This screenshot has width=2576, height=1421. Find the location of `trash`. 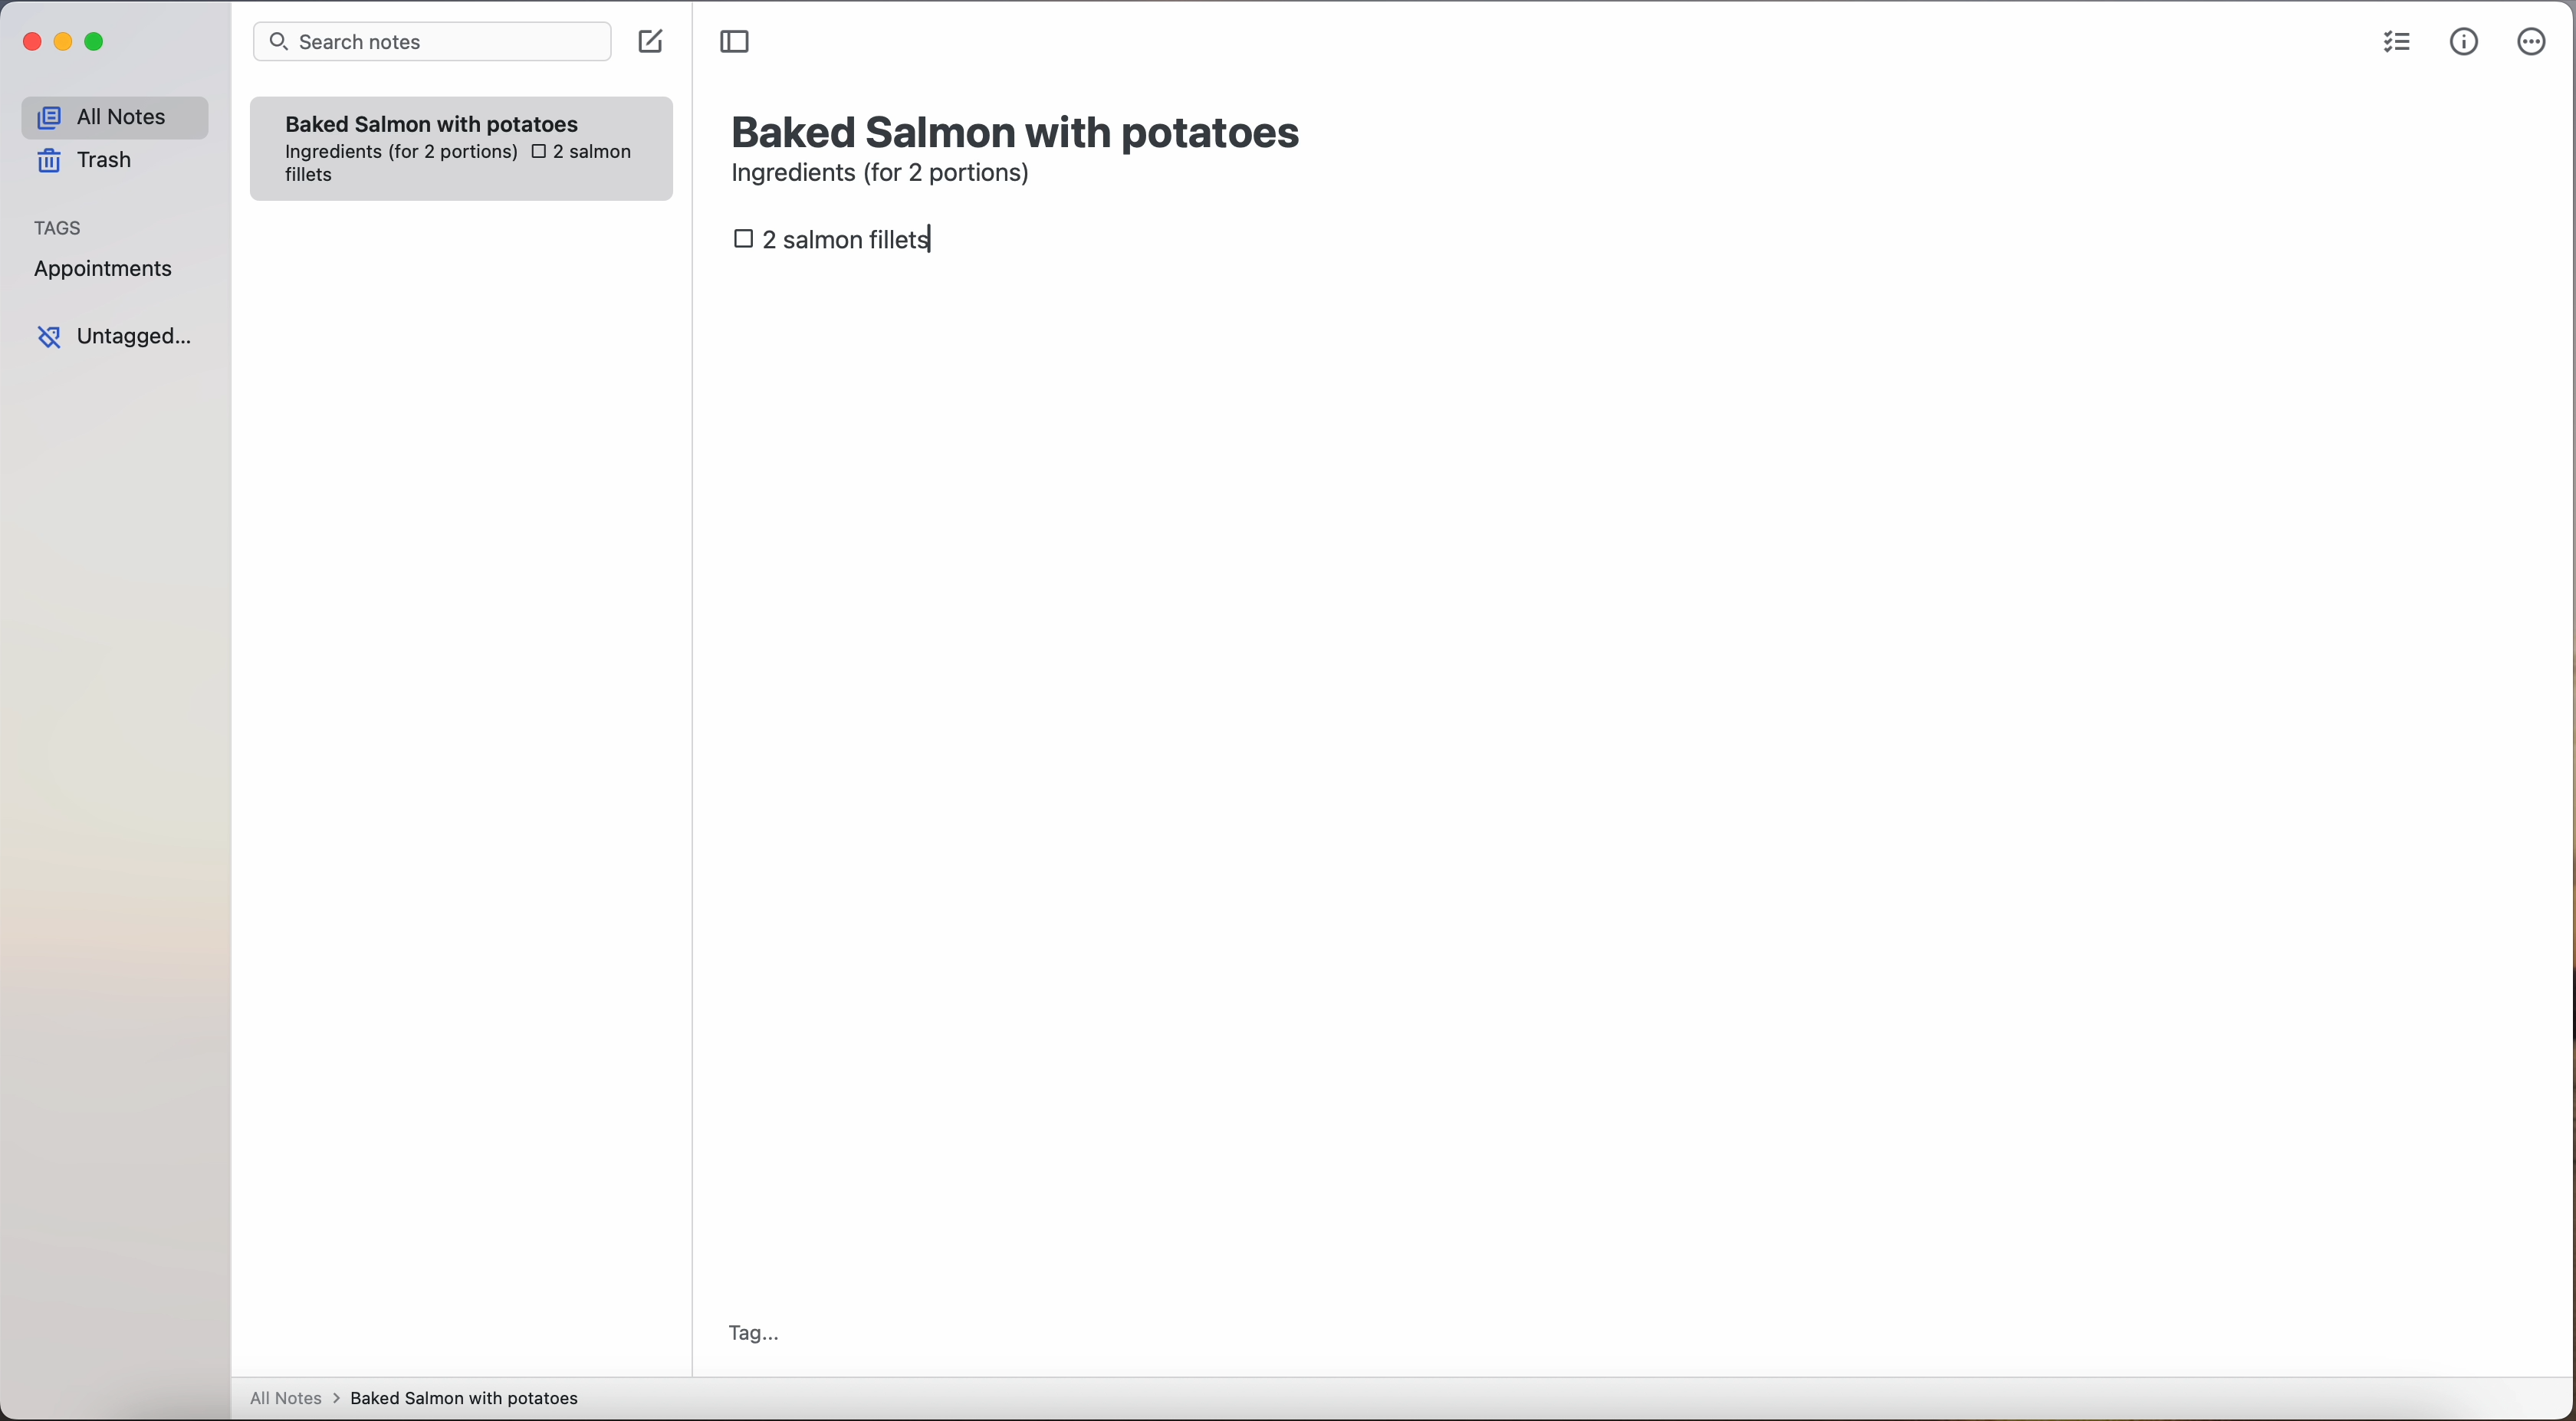

trash is located at coordinates (92, 161).